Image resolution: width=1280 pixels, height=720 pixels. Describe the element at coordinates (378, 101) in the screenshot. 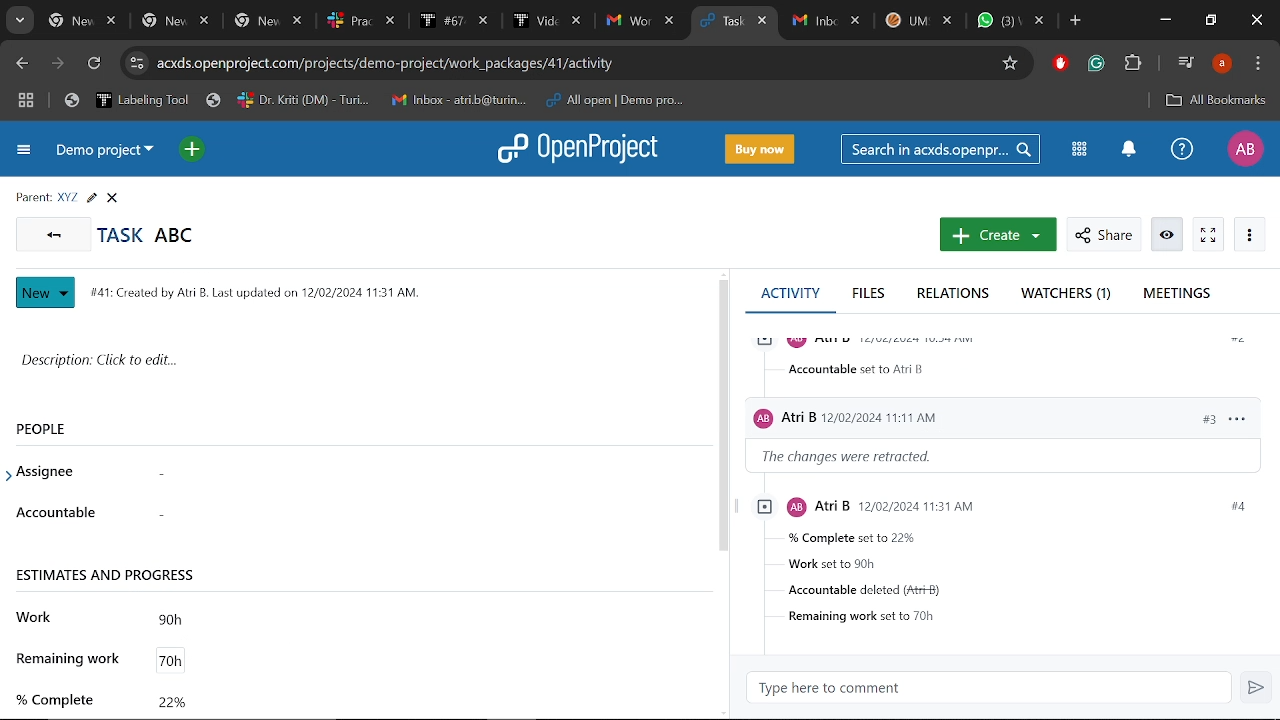

I see `Bookmarked tabs` at that location.